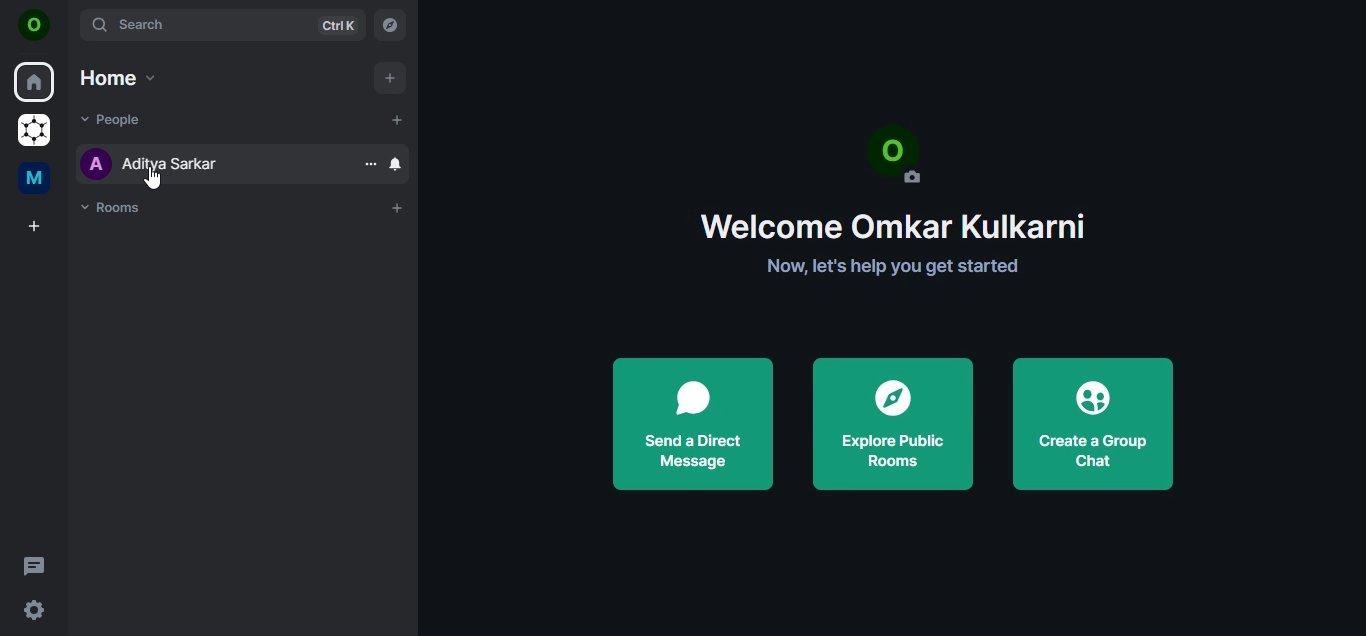 Image resolution: width=1366 pixels, height=636 pixels. What do you see at coordinates (388, 79) in the screenshot?
I see `add` at bounding box center [388, 79].